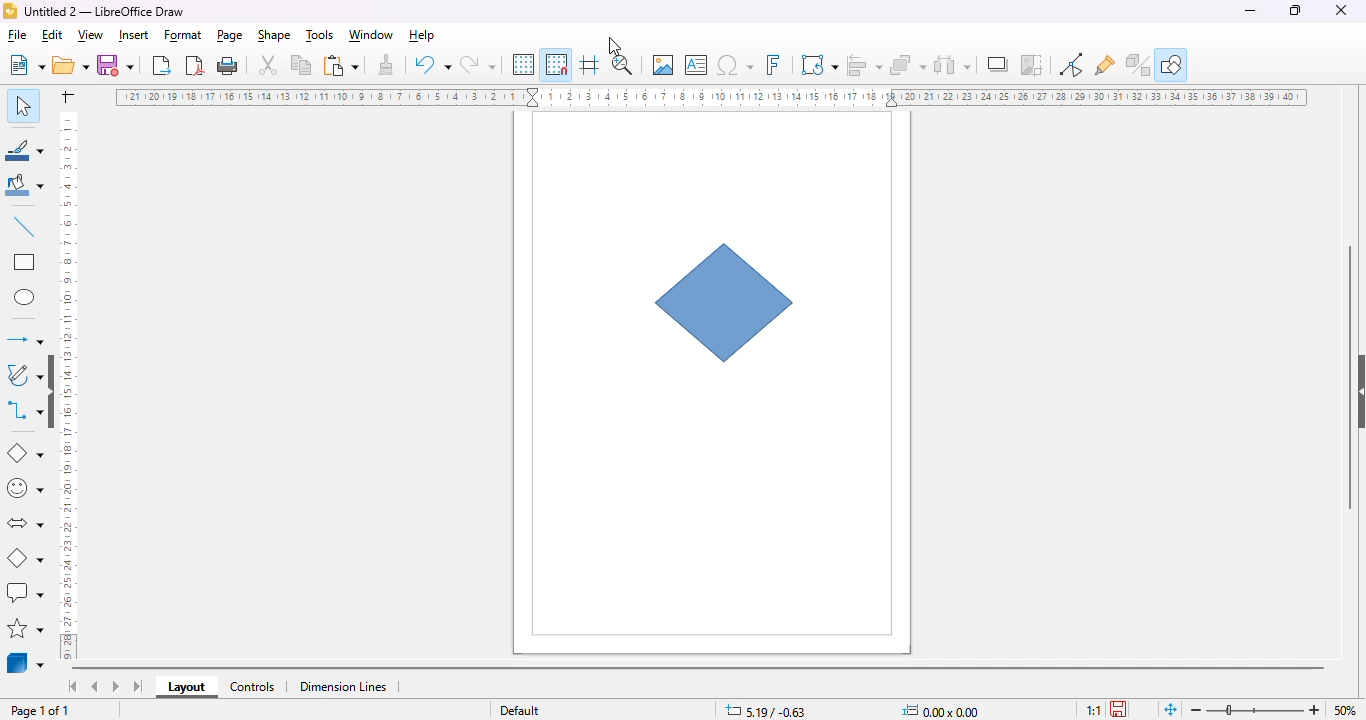 The width and height of the screenshot is (1366, 720). I want to click on select, so click(22, 105).